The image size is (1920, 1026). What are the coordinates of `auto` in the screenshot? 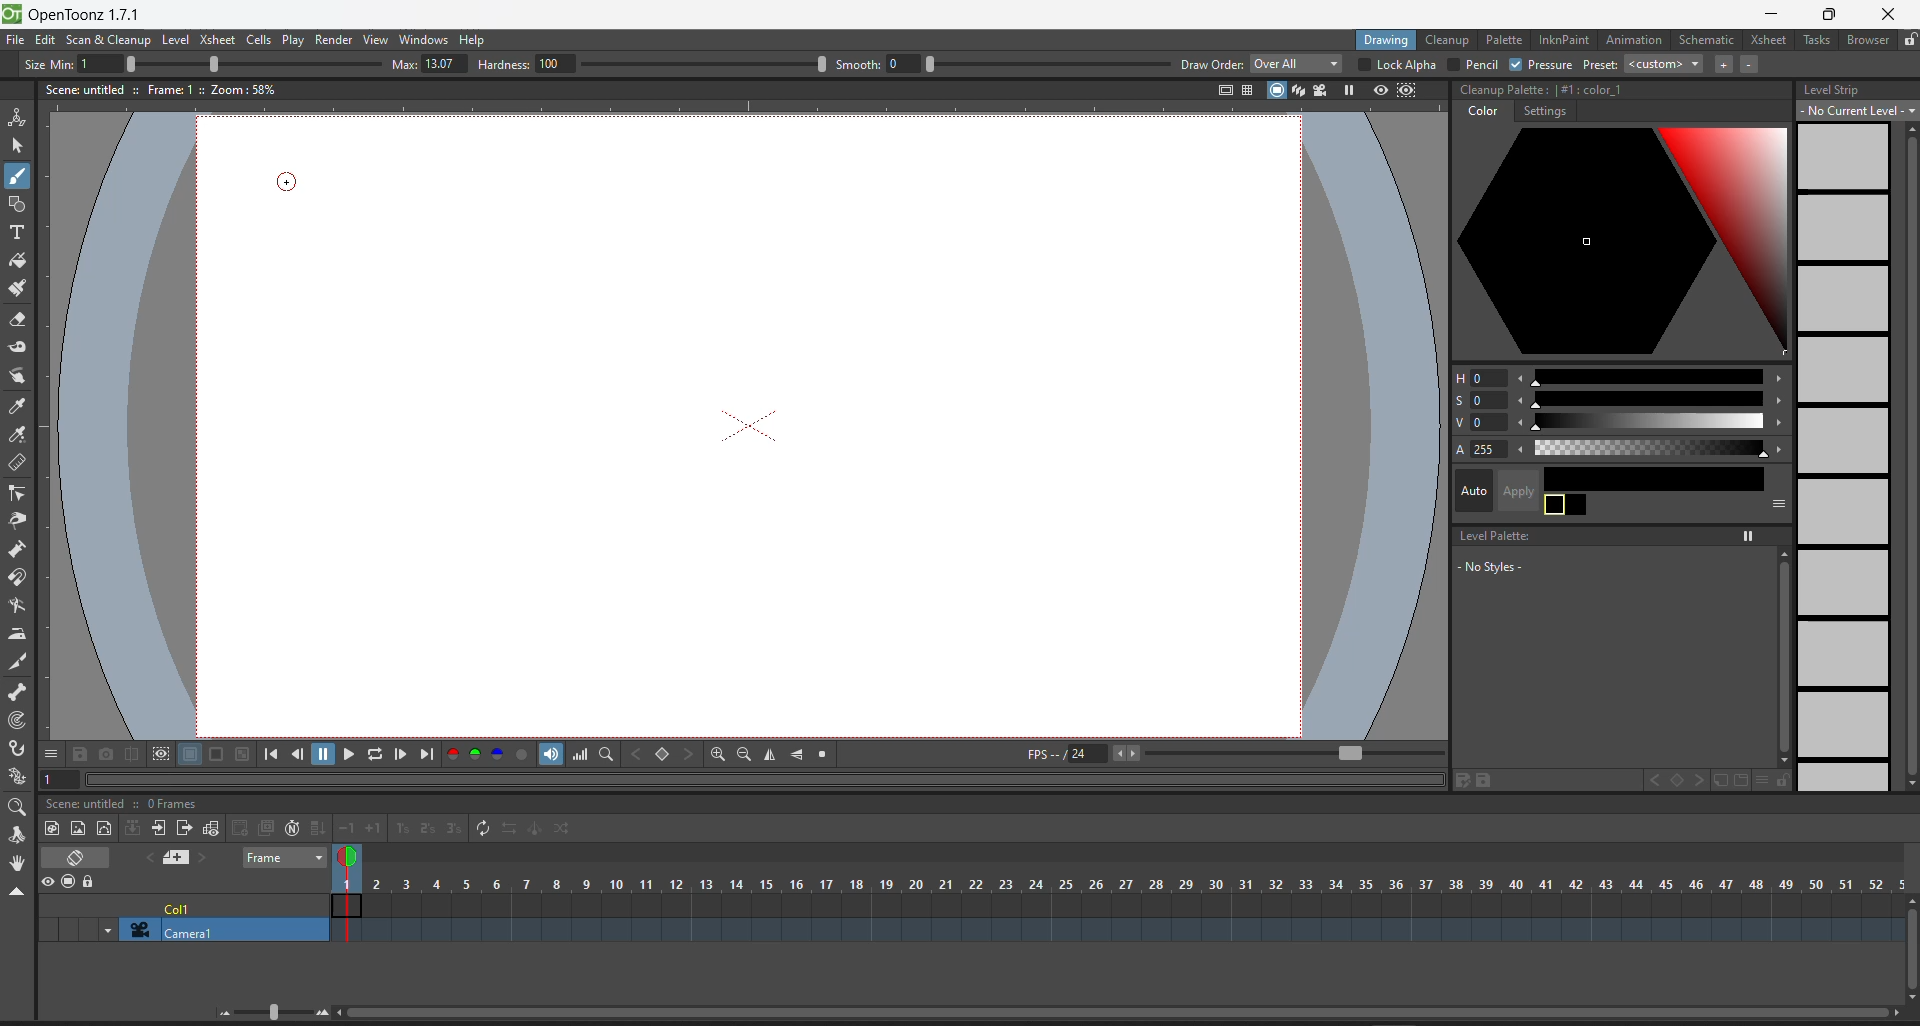 It's located at (1471, 492).